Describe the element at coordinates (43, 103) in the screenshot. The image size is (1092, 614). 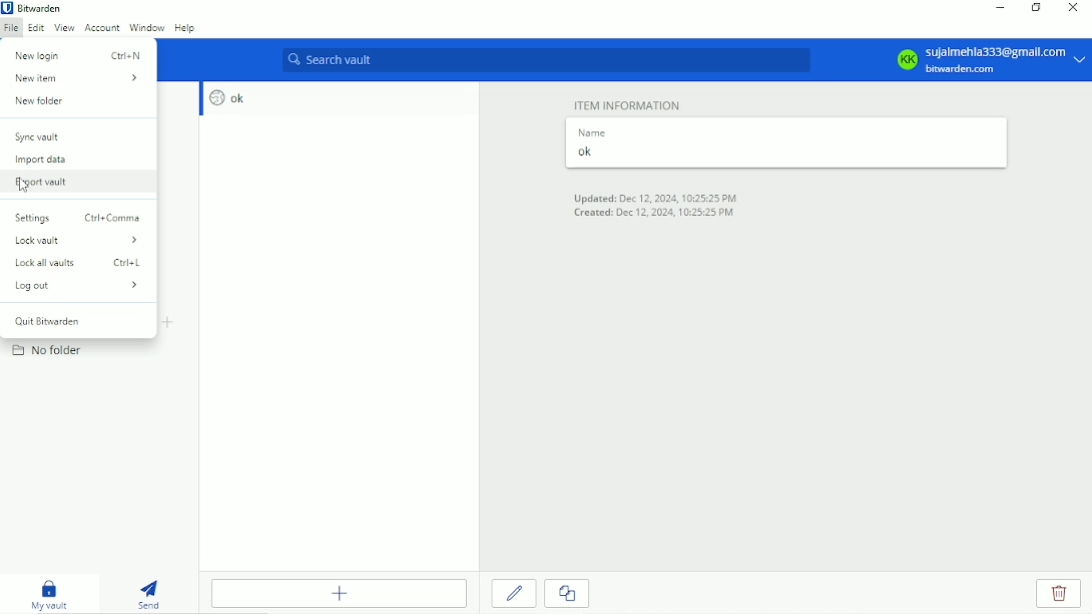
I see `New folder` at that location.